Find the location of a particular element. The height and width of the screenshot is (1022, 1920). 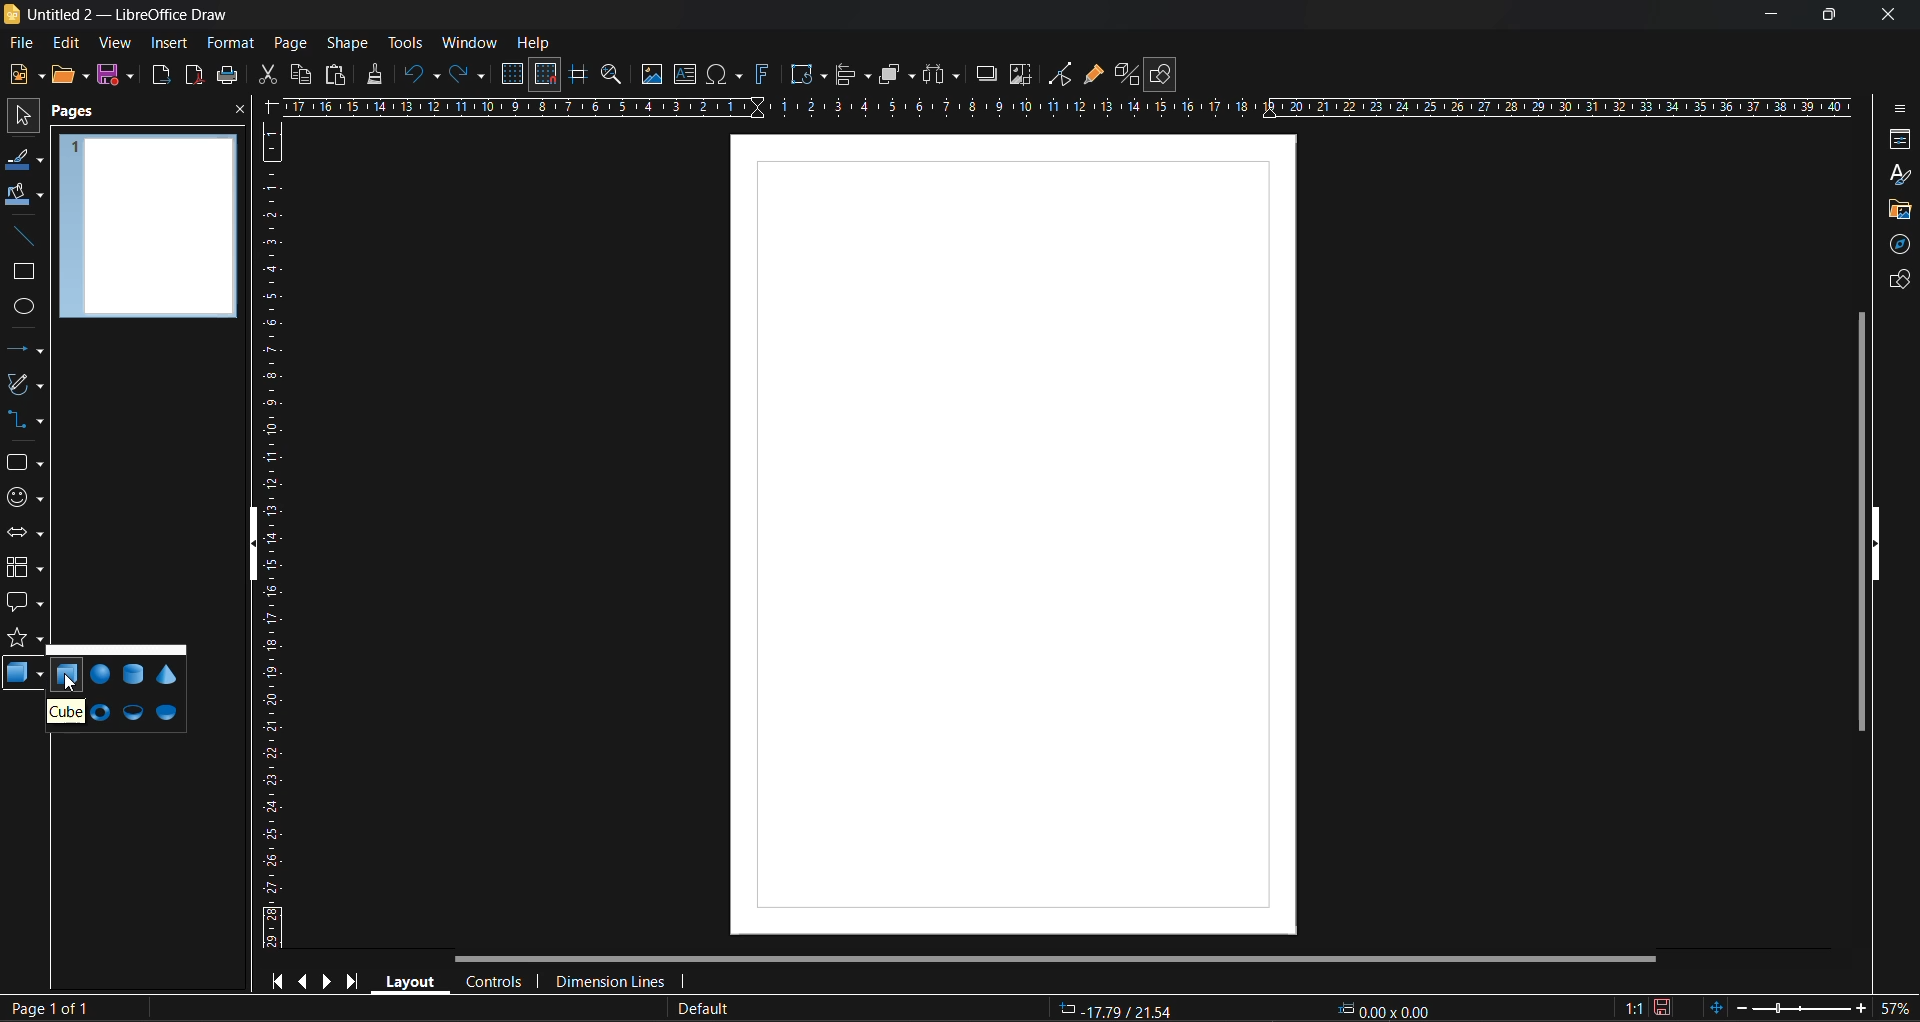

clone formatting is located at coordinates (376, 74).